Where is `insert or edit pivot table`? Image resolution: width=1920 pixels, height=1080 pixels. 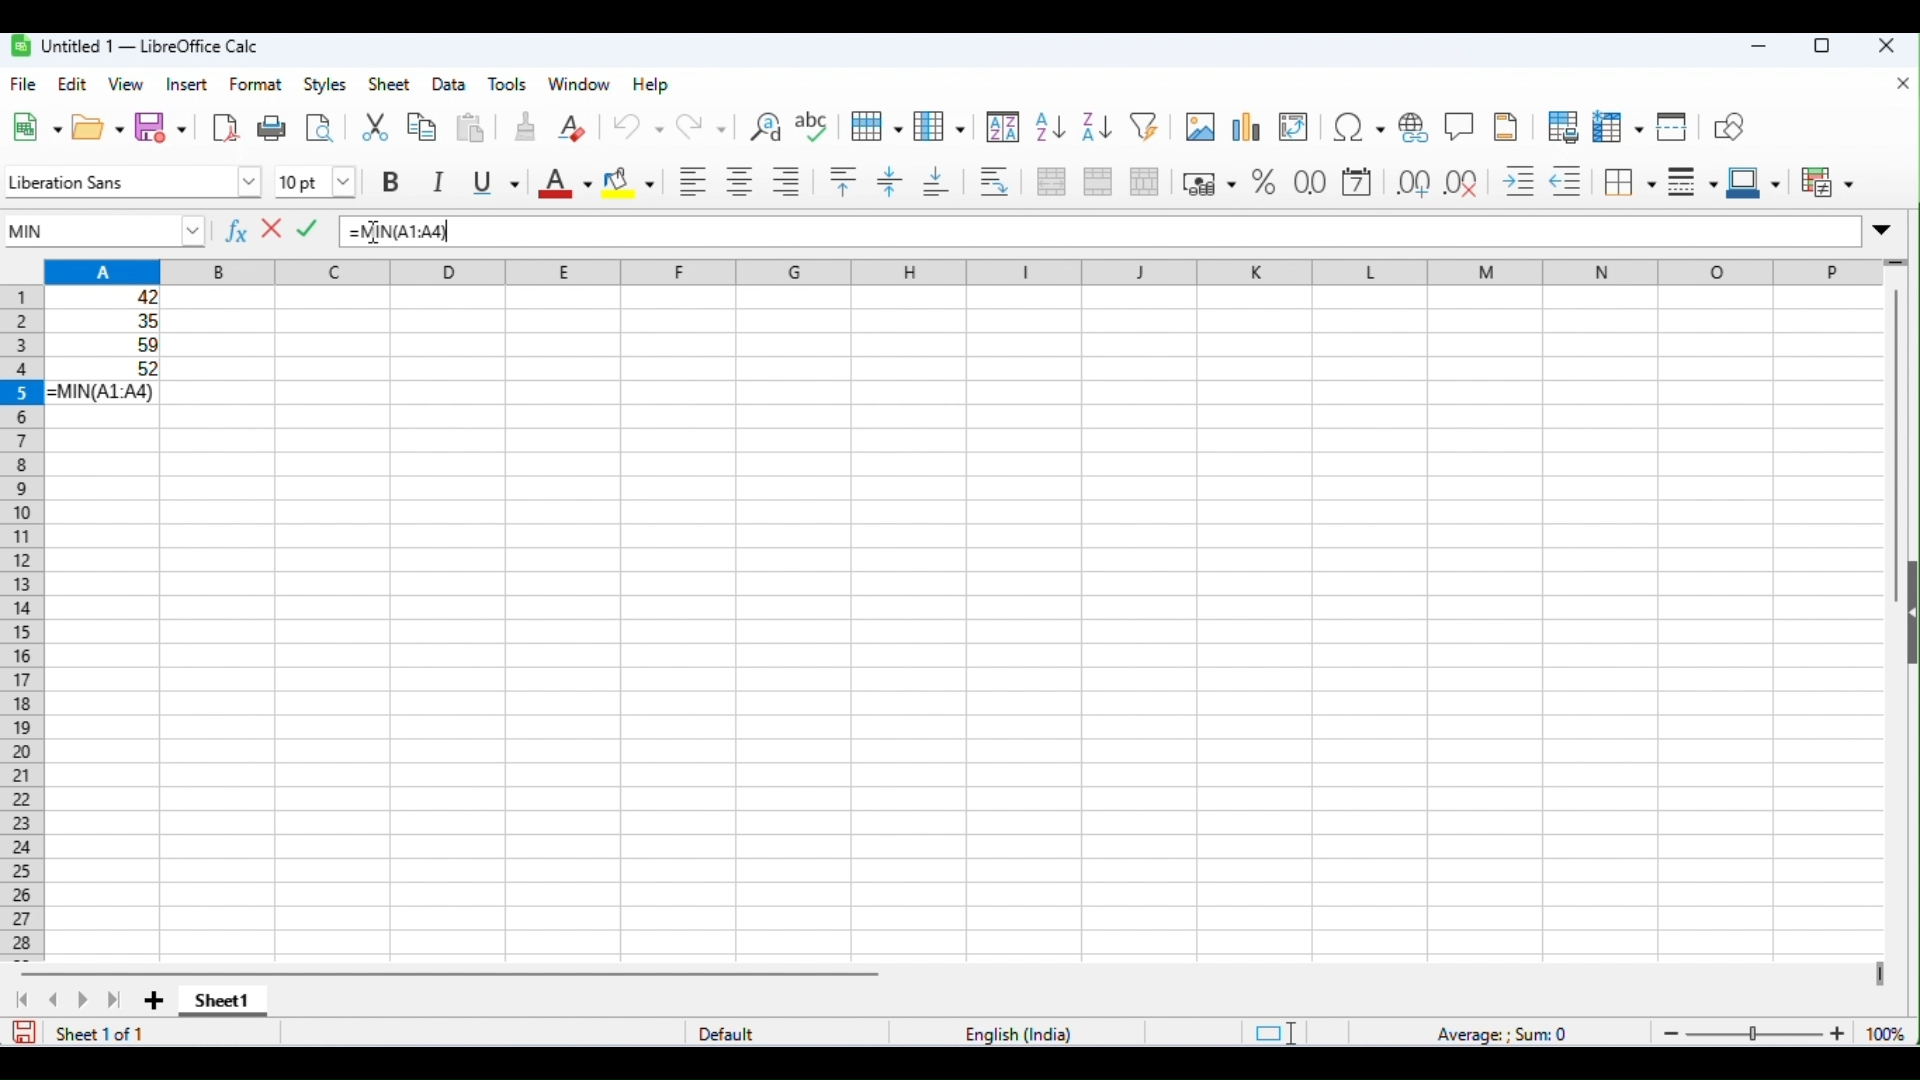
insert or edit pivot table is located at coordinates (1294, 127).